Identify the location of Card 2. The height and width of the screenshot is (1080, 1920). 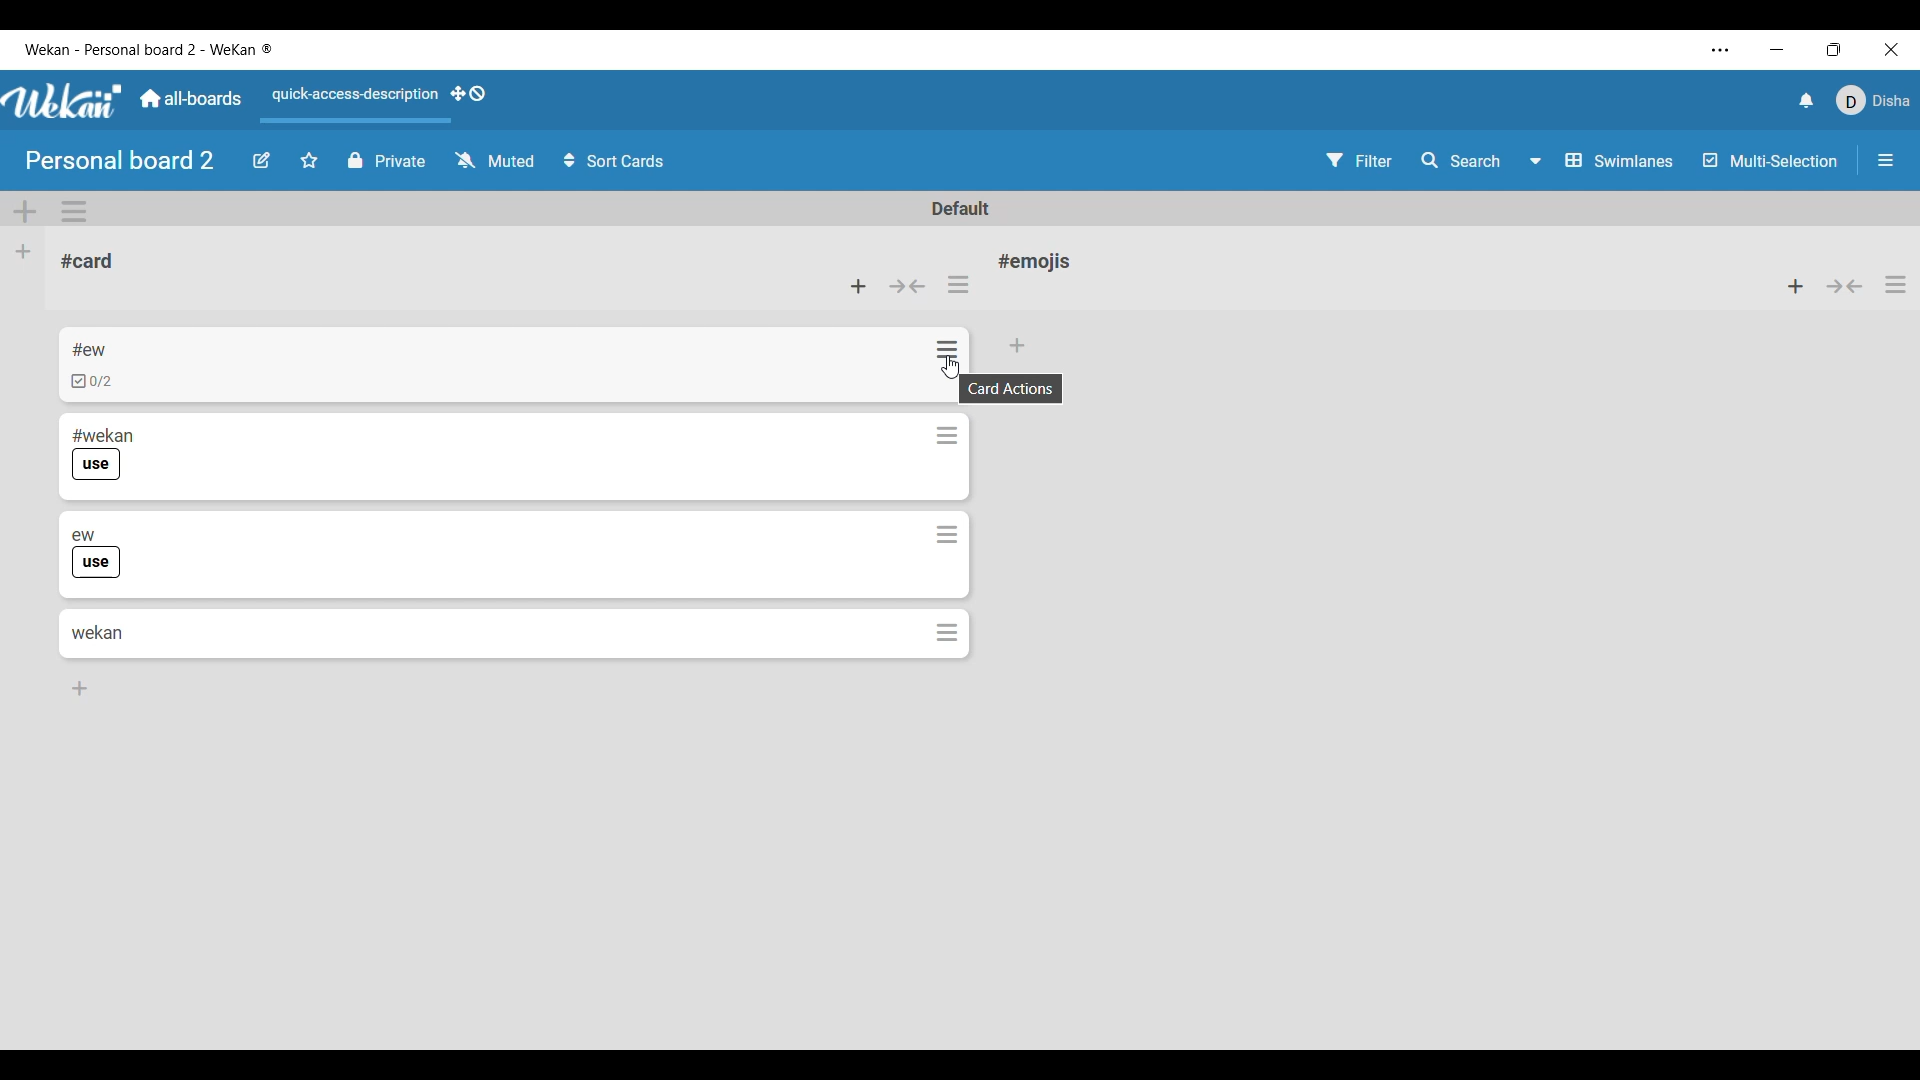
(167, 432).